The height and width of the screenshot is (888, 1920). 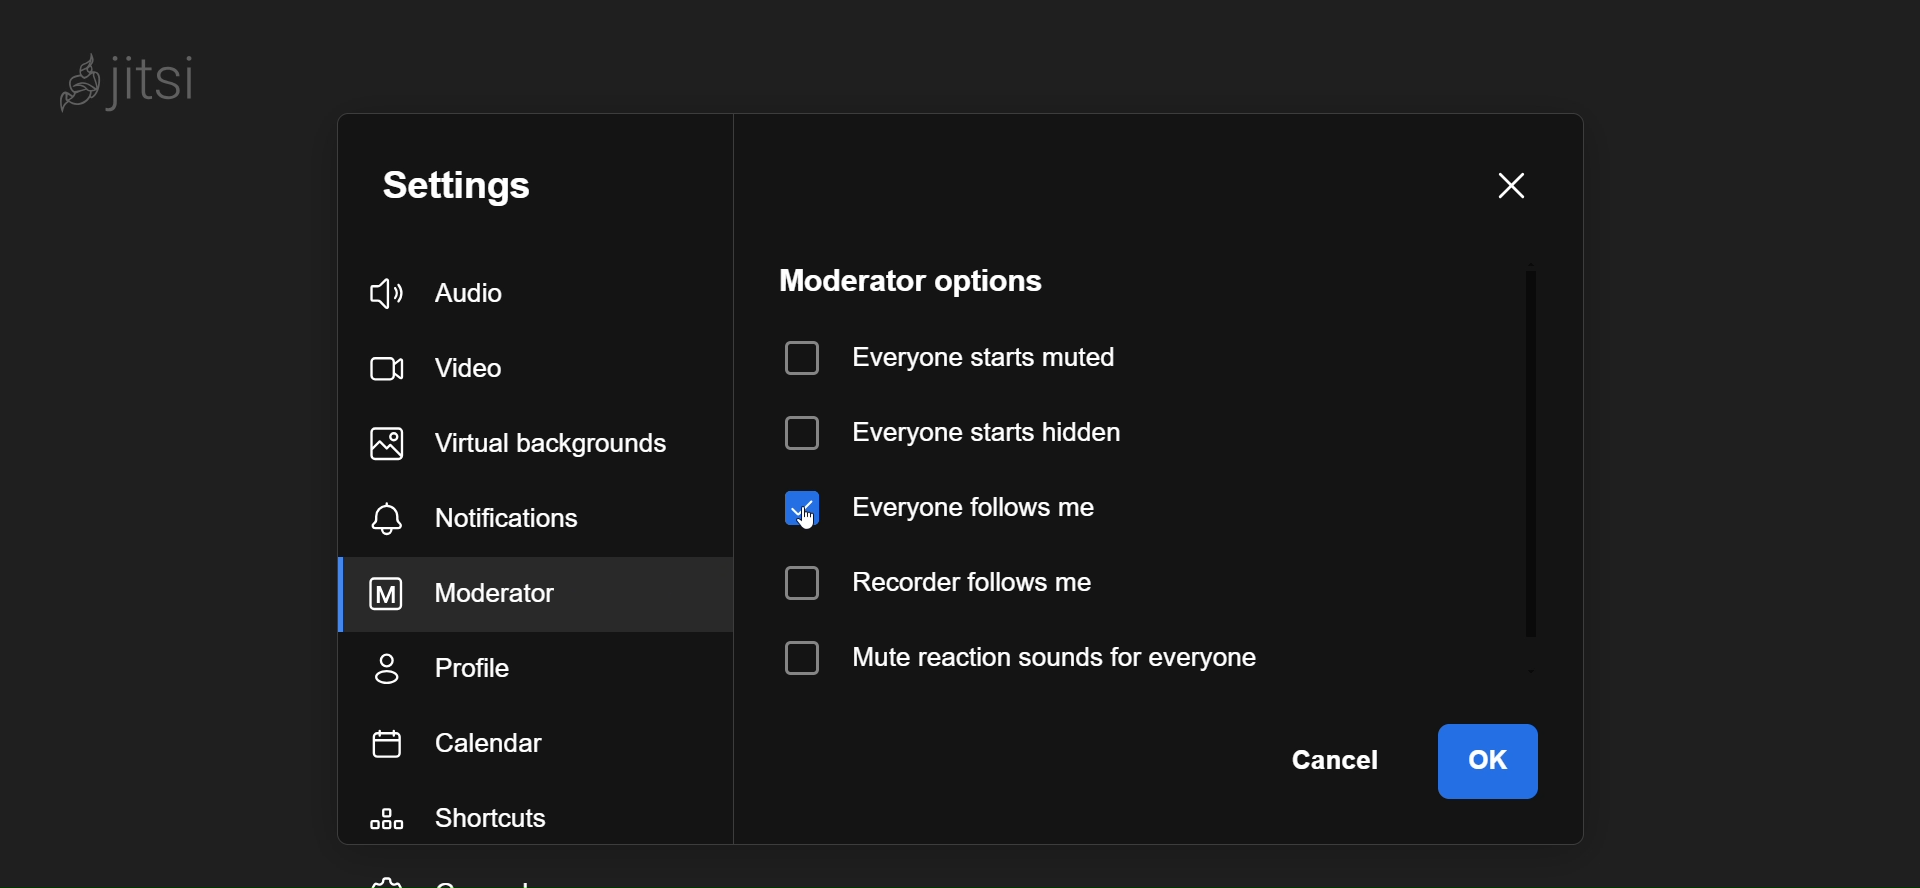 What do you see at coordinates (448, 295) in the screenshot?
I see `audio` at bounding box center [448, 295].